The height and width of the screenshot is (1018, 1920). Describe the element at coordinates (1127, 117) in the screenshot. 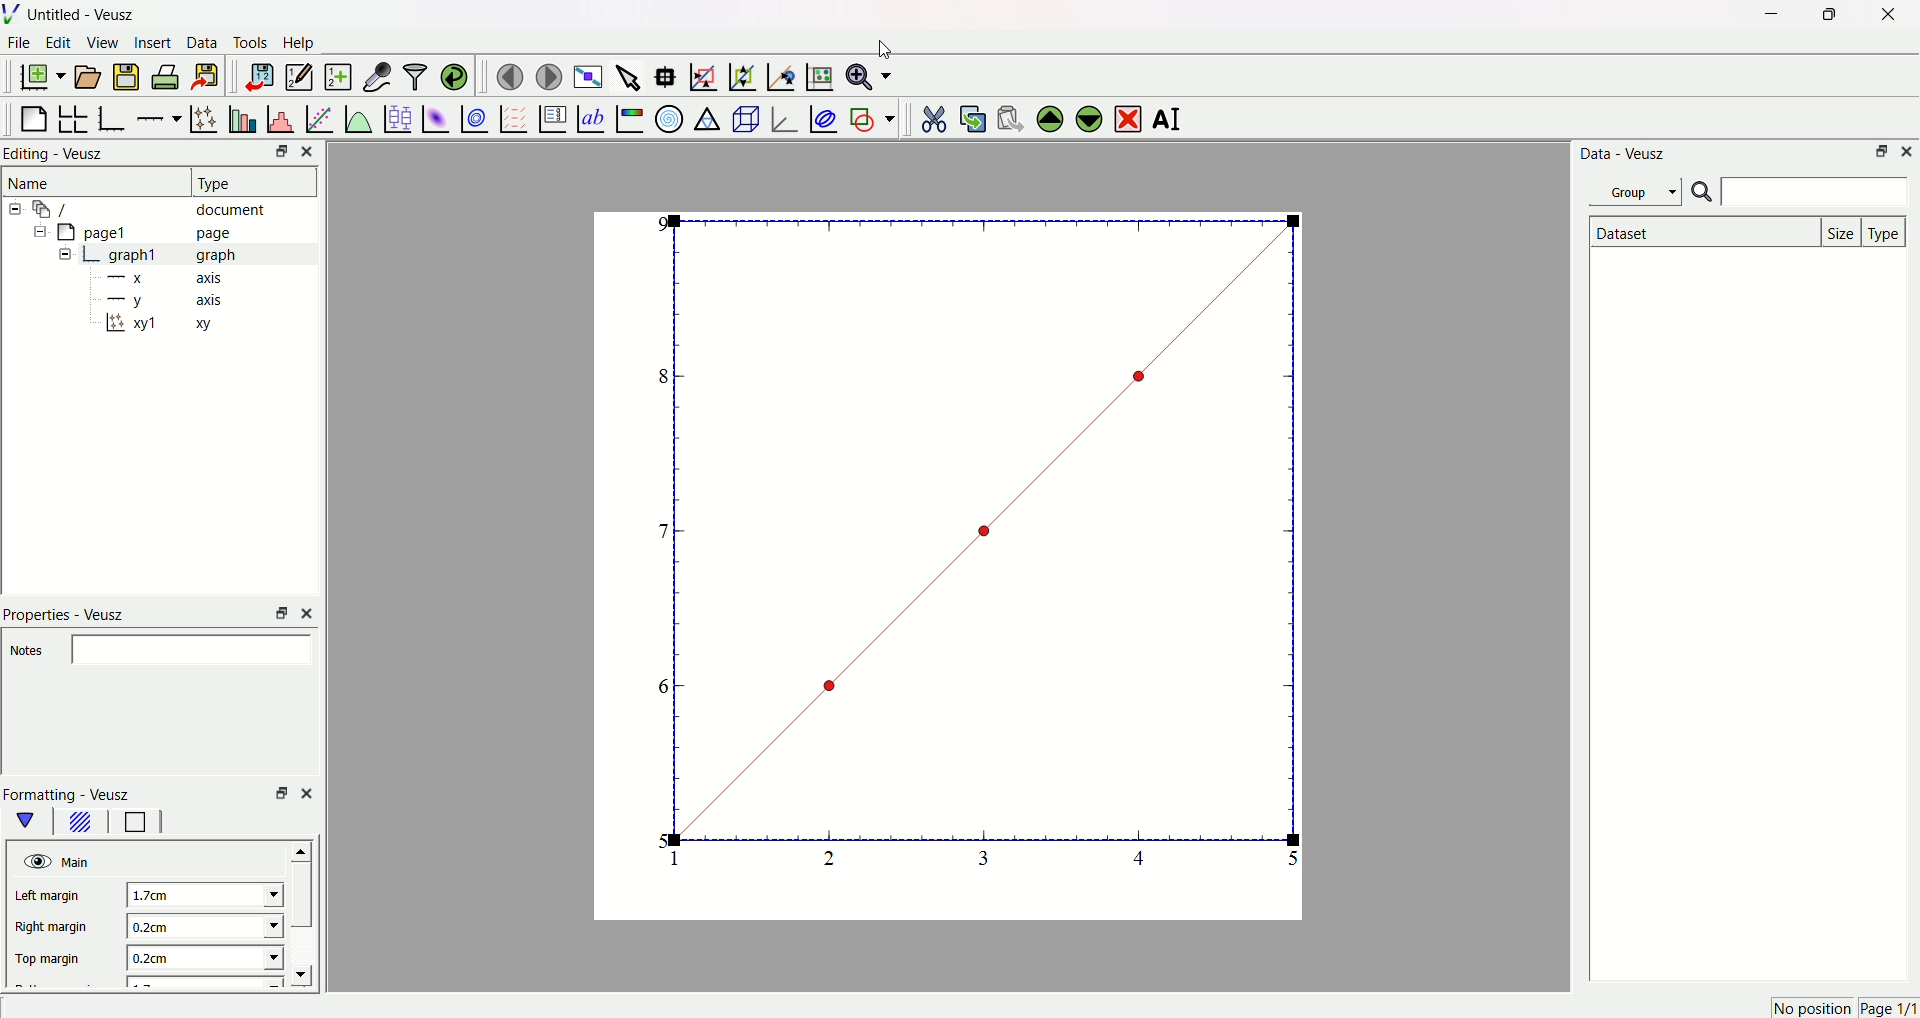

I see `remove the widgets` at that location.